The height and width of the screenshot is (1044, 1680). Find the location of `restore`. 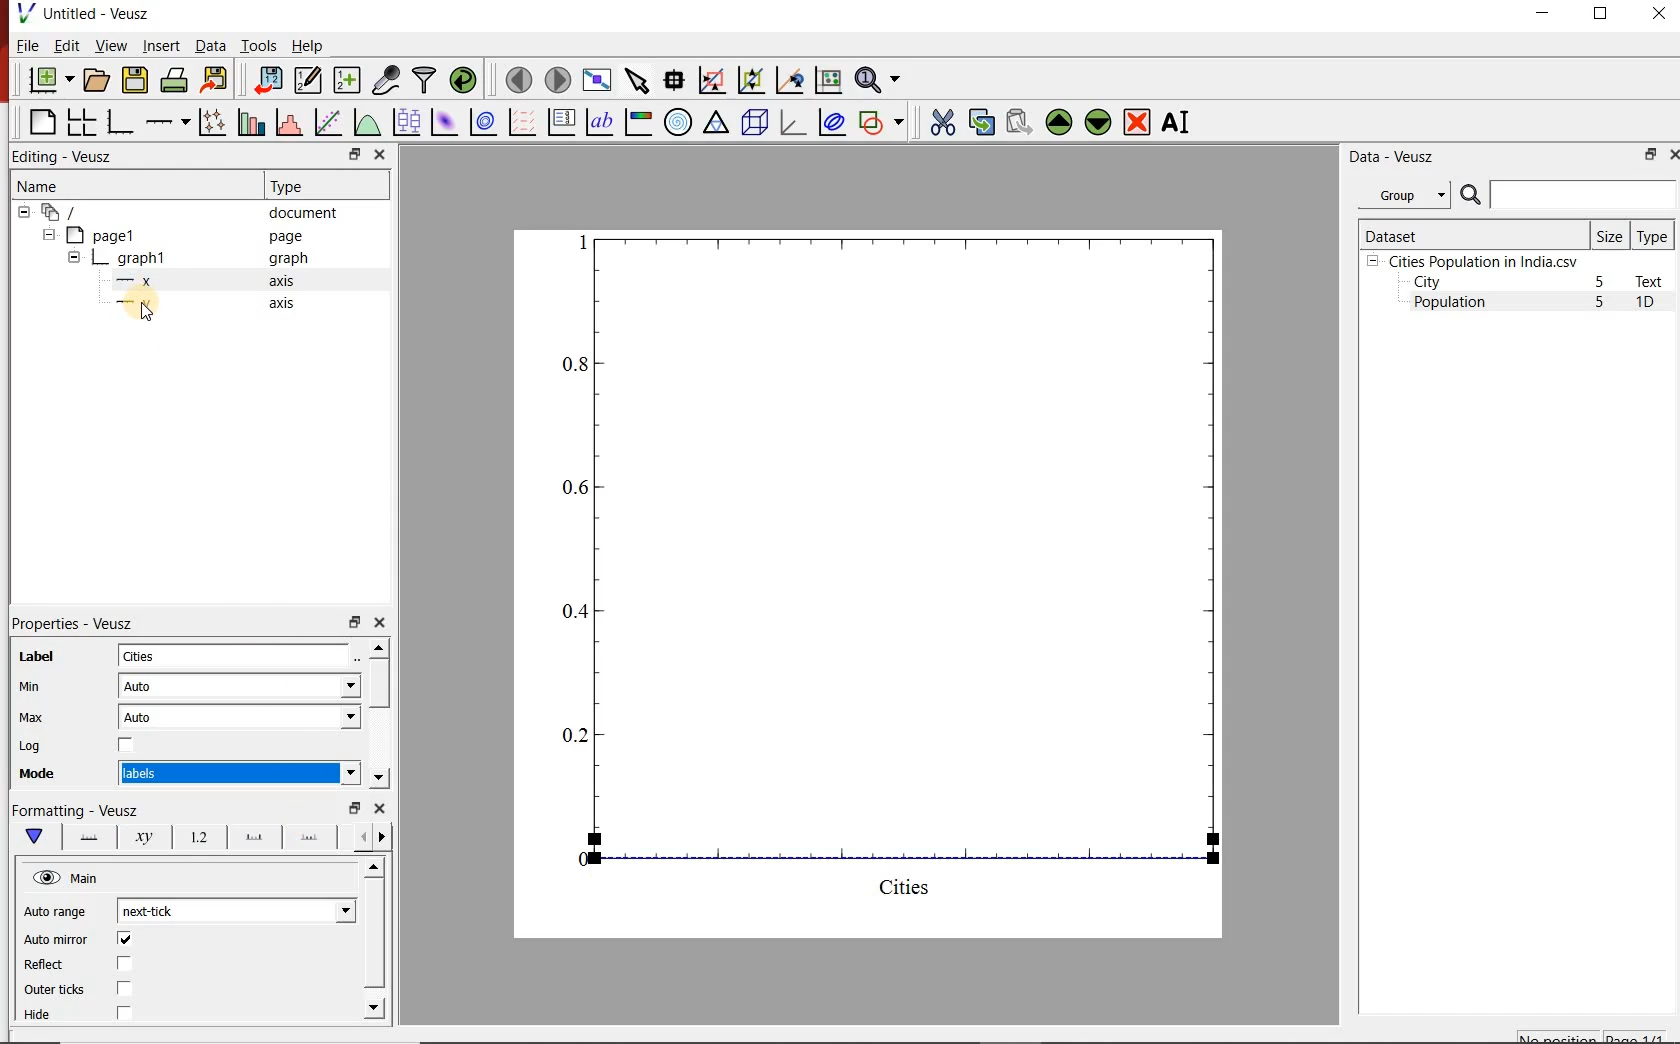

restore is located at coordinates (353, 154).